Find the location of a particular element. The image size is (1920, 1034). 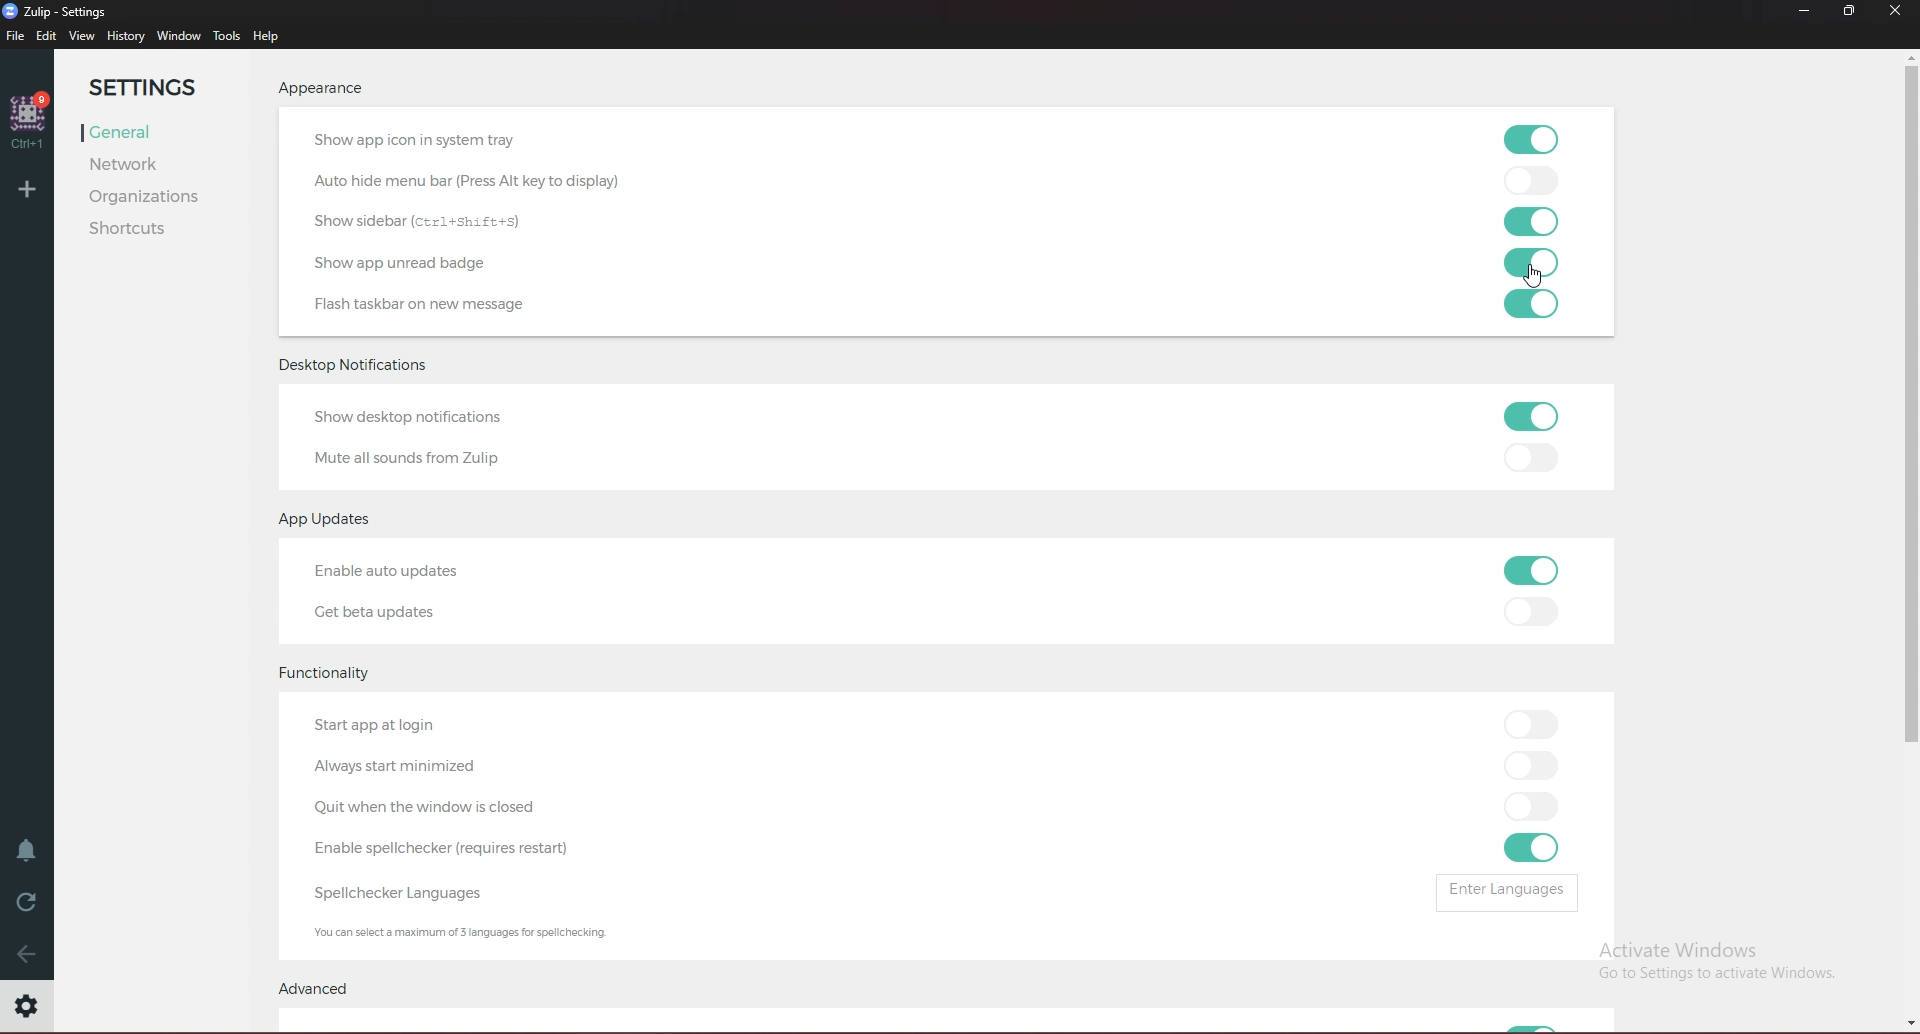

Edit is located at coordinates (47, 37).